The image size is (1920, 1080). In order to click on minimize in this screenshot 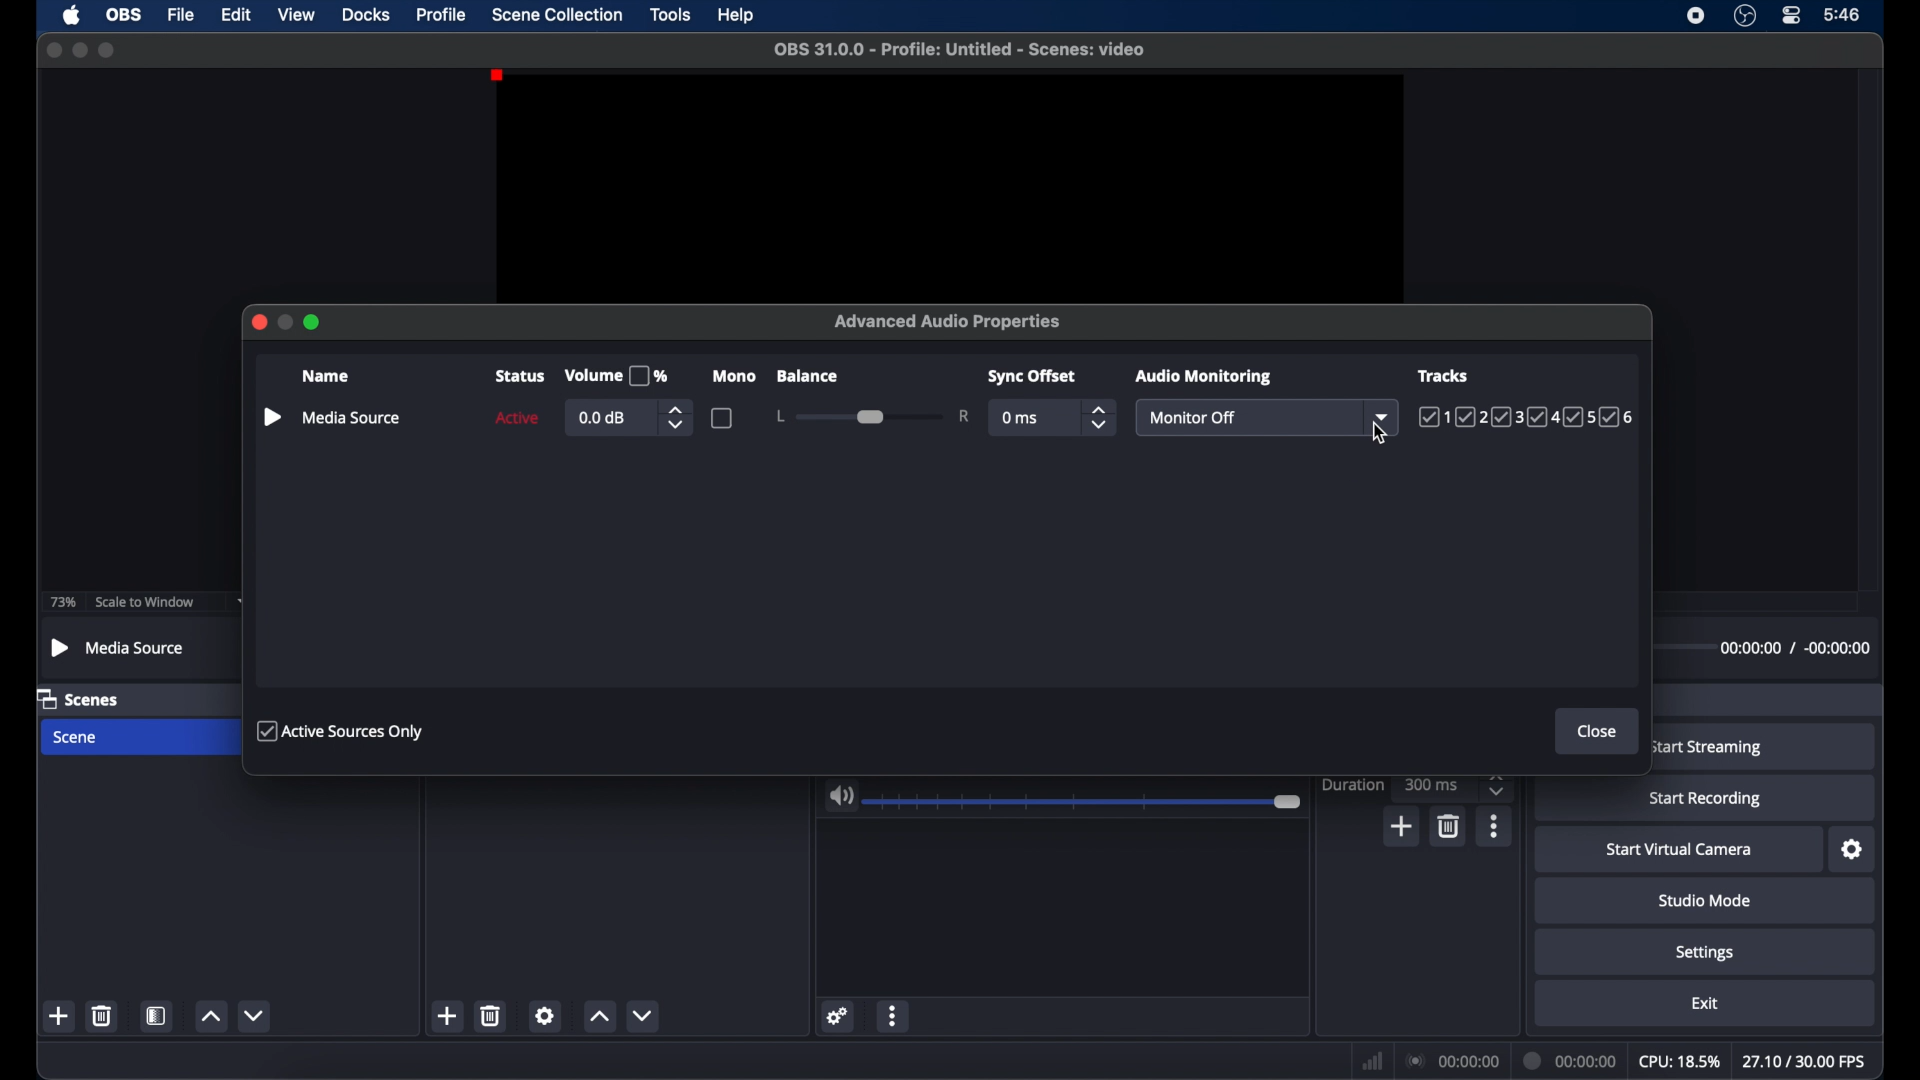, I will do `click(79, 49)`.